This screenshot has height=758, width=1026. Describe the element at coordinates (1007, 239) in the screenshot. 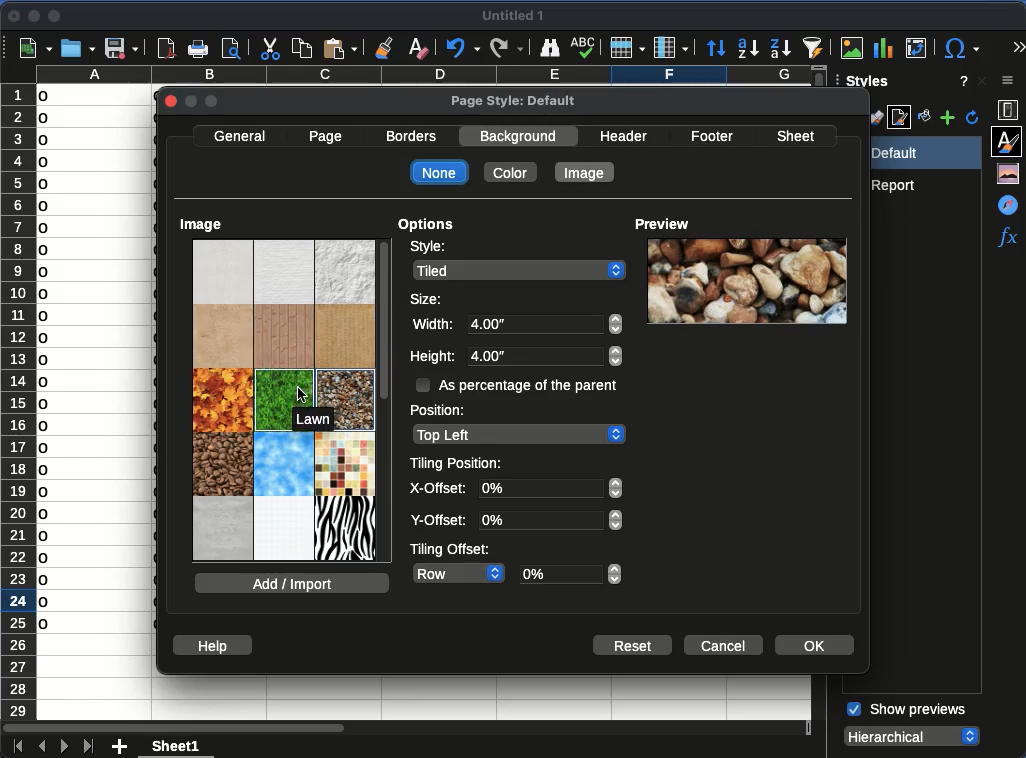

I see `functions` at that location.